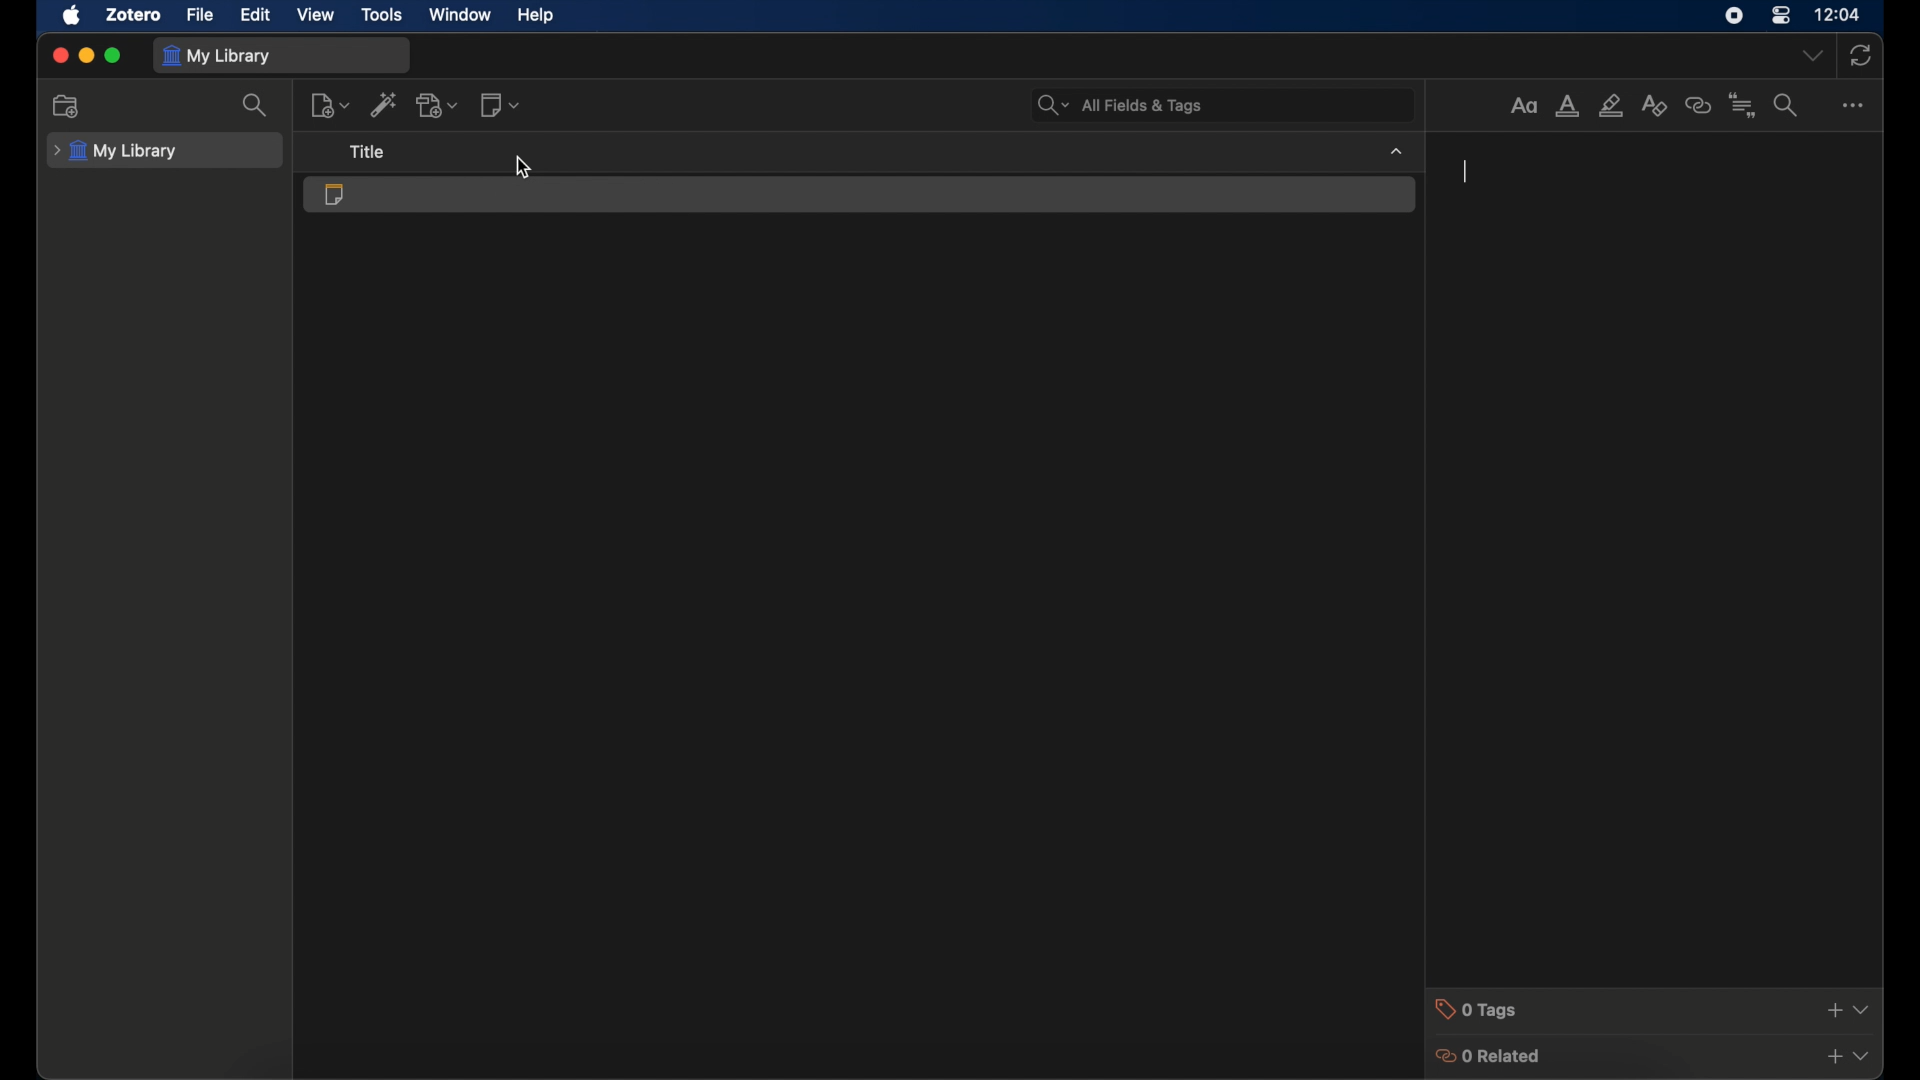 The width and height of the screenshot is (1920, 1080). What do you see at coordinates (1123, 105) in the screenshot?
I see `search` at bounding box center [1123, 105].